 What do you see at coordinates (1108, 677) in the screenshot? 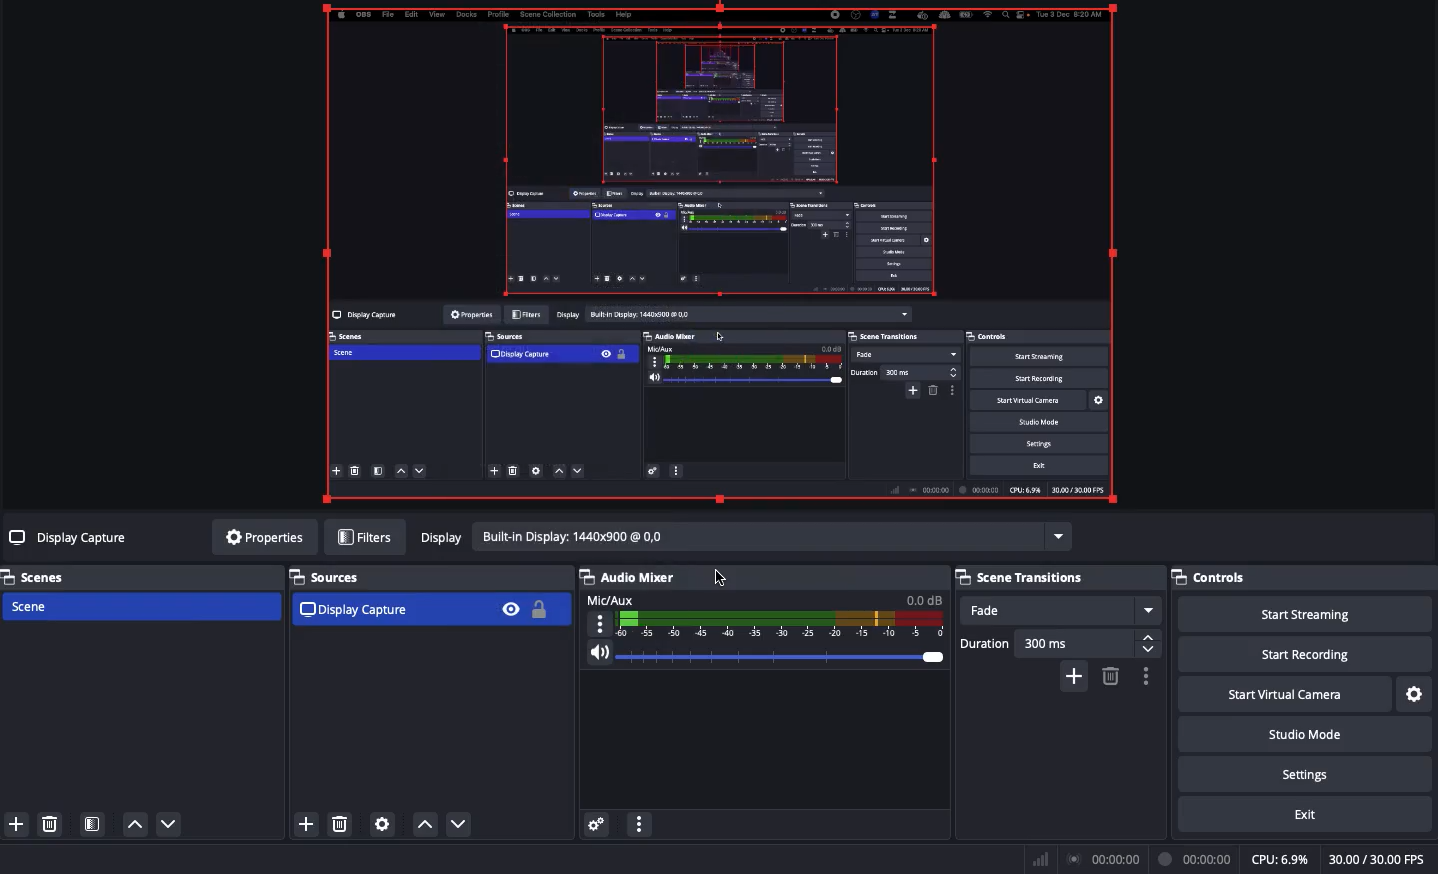
I see `delete` at bounding box center [1108, 677].